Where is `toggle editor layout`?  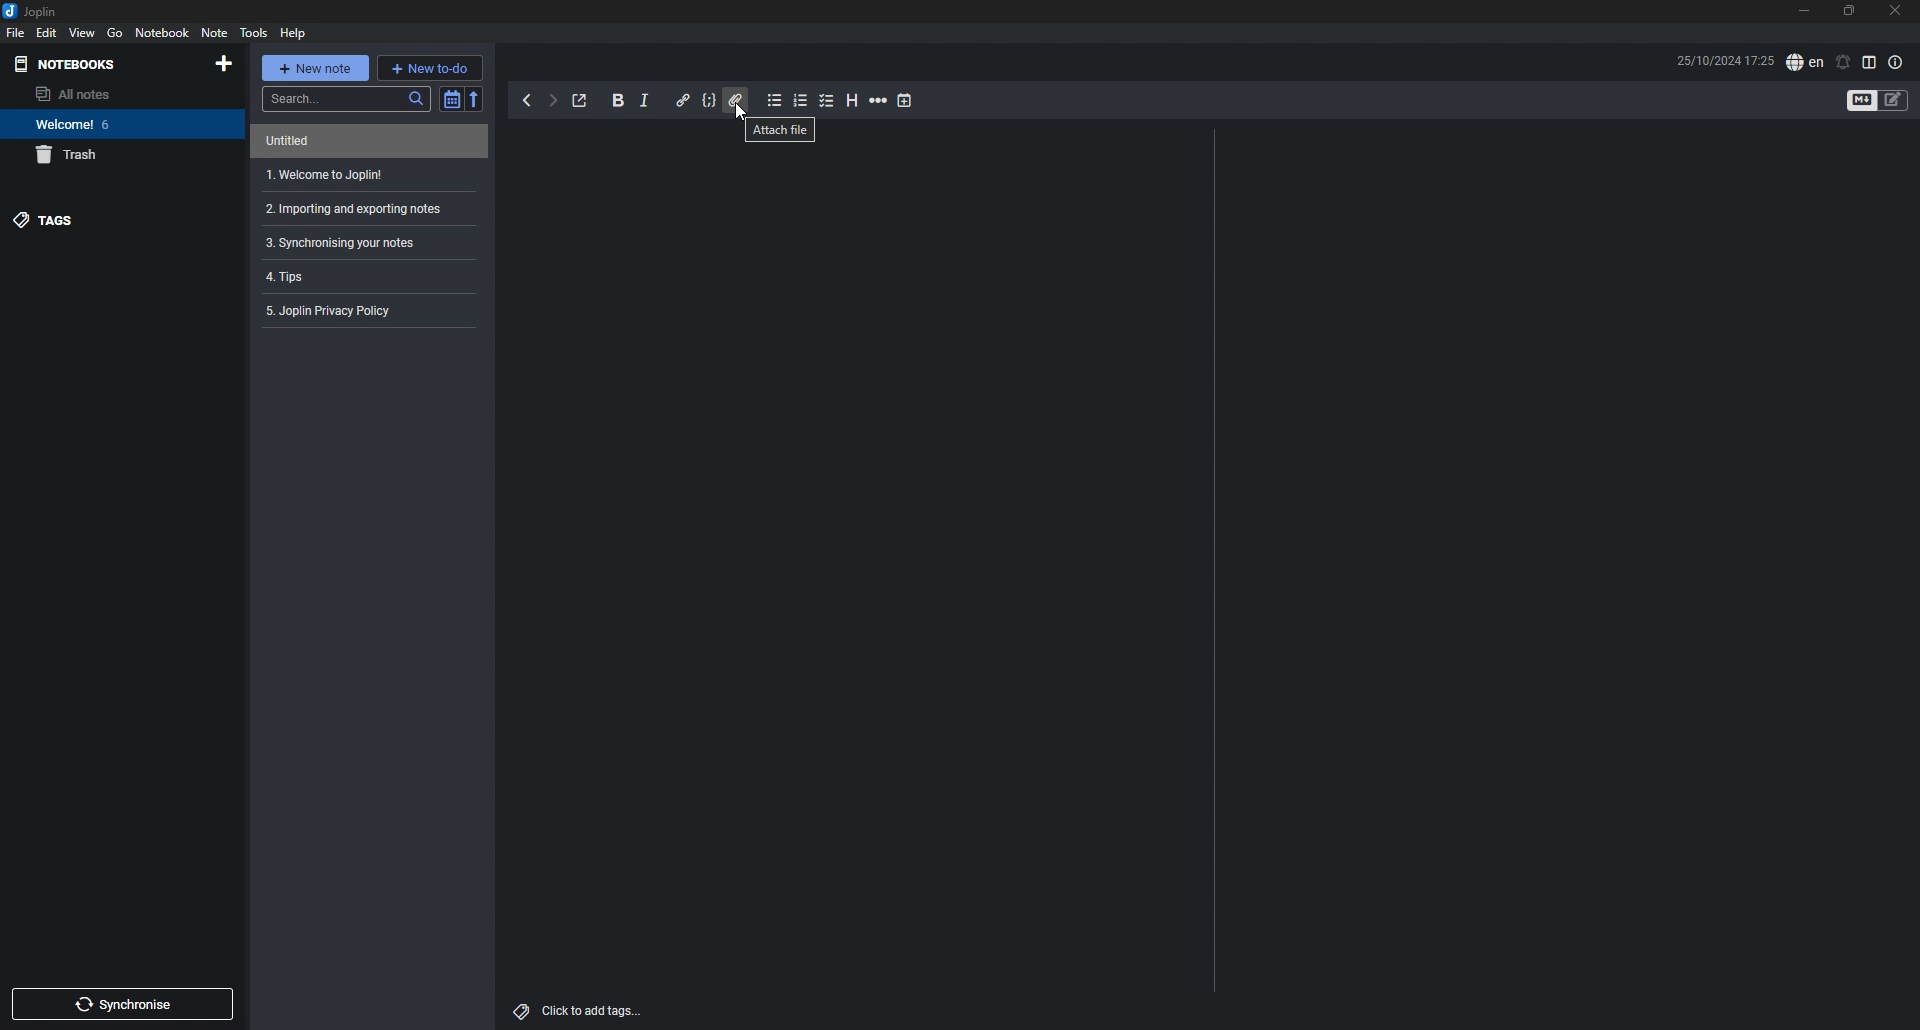 toggle editor layout is located at coordinates (1872, 62).